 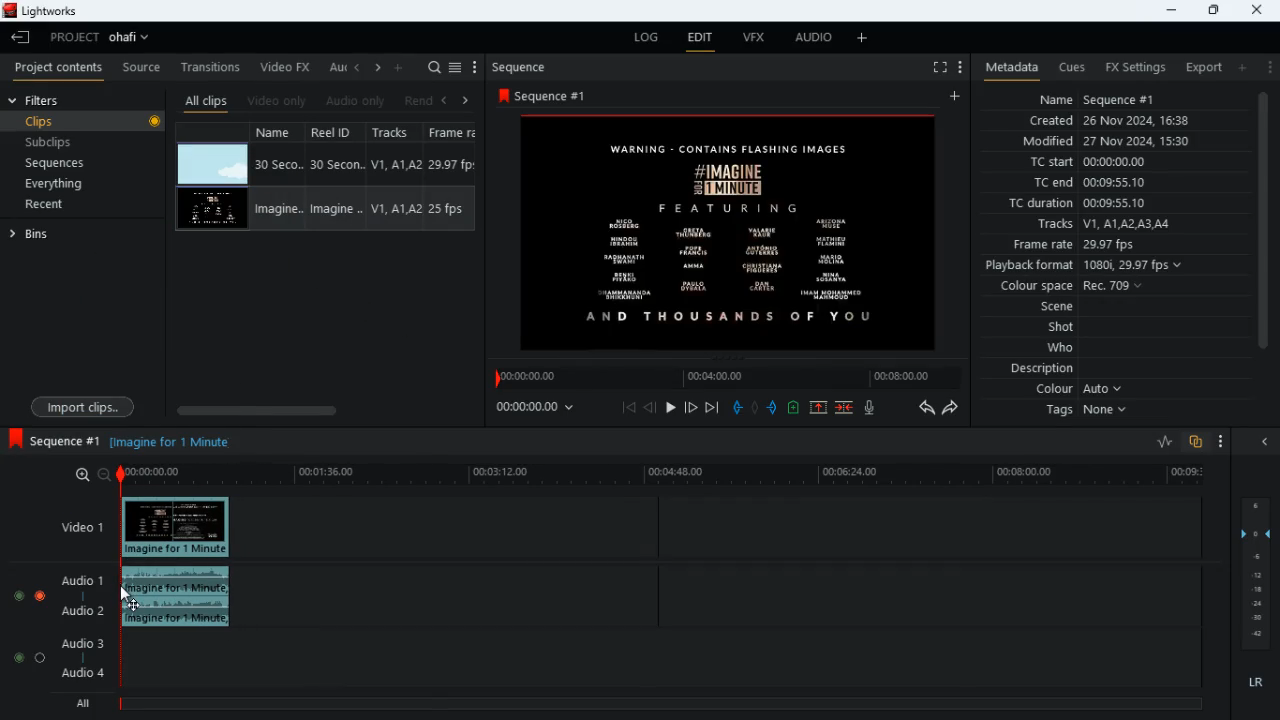 What do you see at coordinates (17, 593) in the screenshot?
I see `toggle` at bounding box center [17, 593].